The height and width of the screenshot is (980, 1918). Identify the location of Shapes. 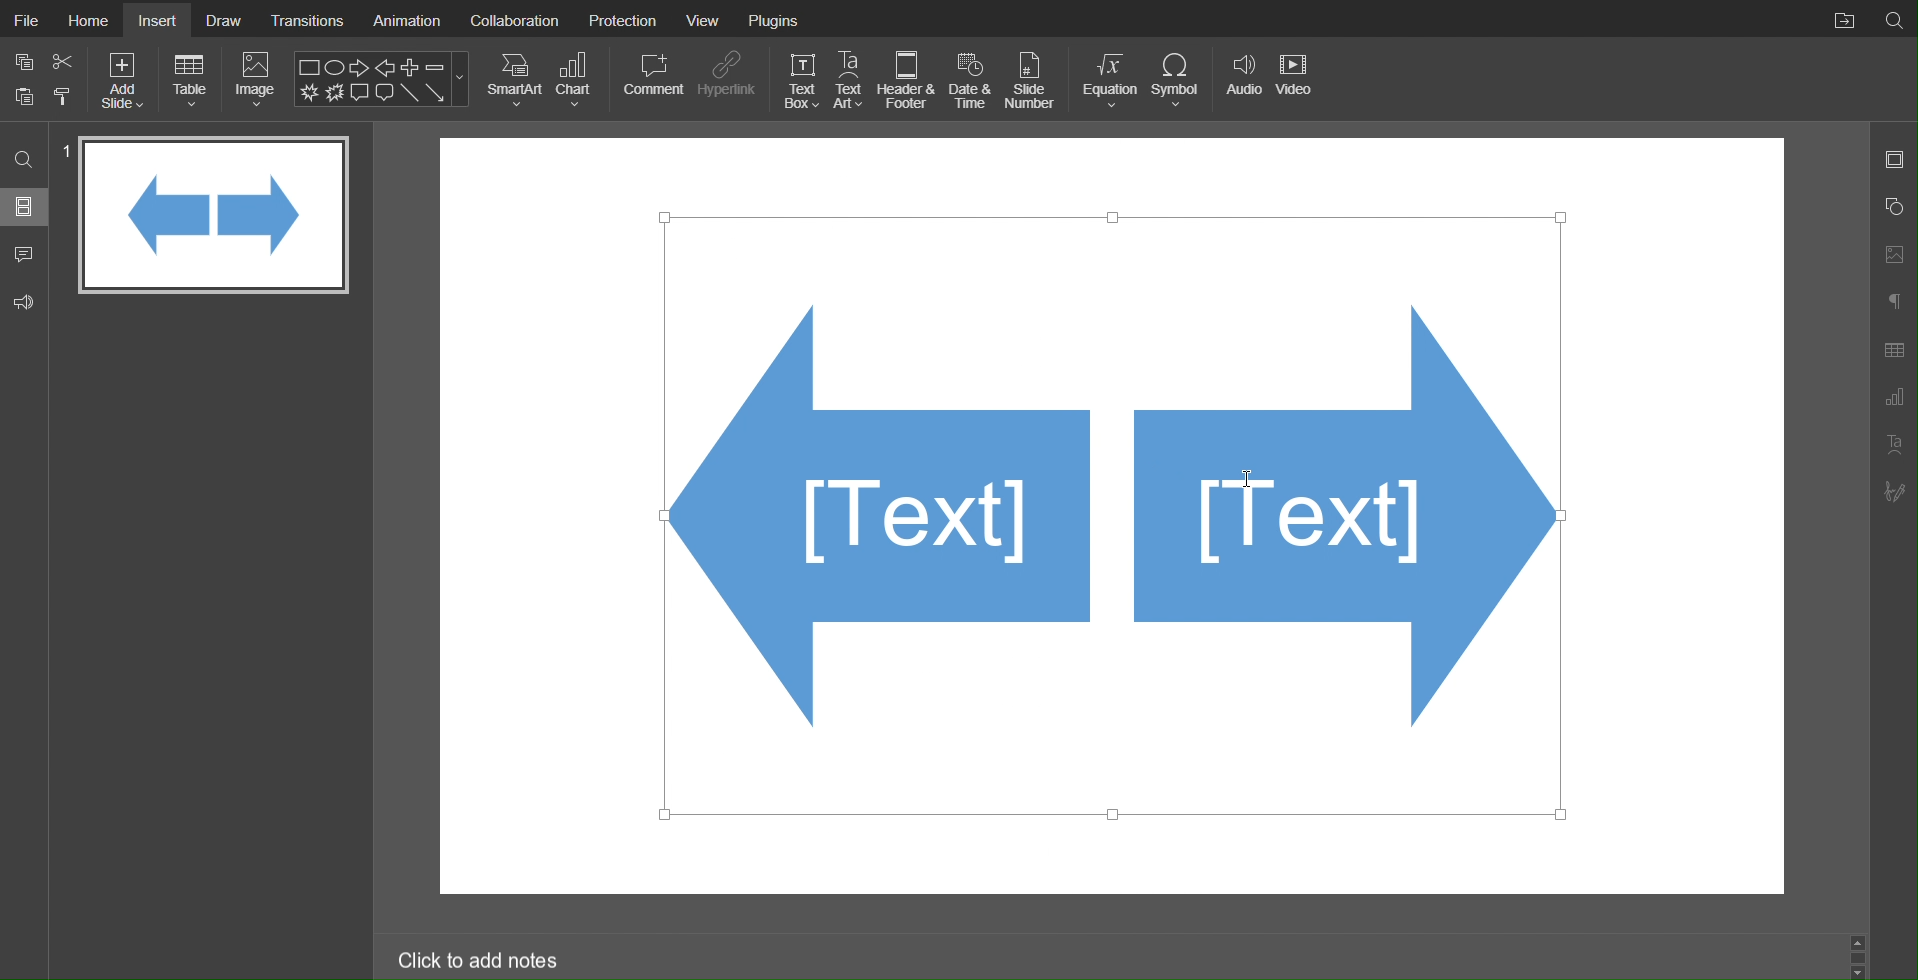
(1113, 519).